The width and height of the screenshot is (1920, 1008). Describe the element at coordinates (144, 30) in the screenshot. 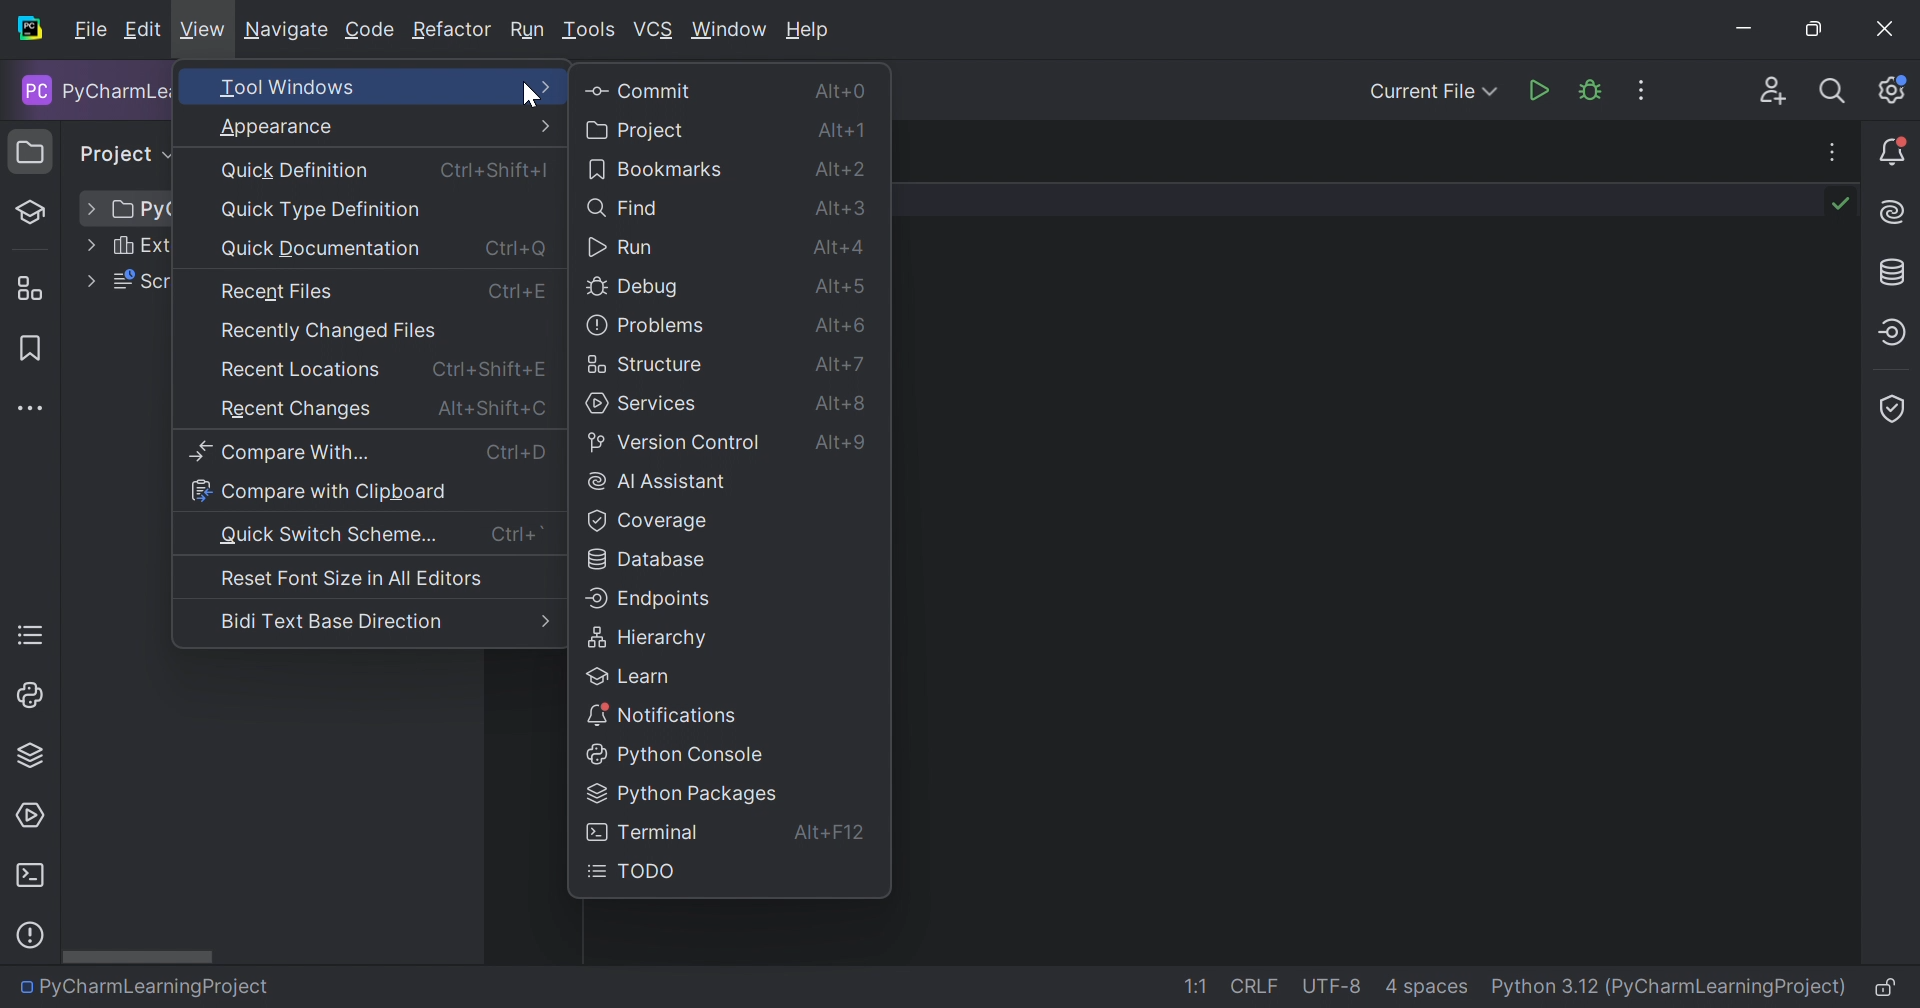

I see `Edit` at that location.